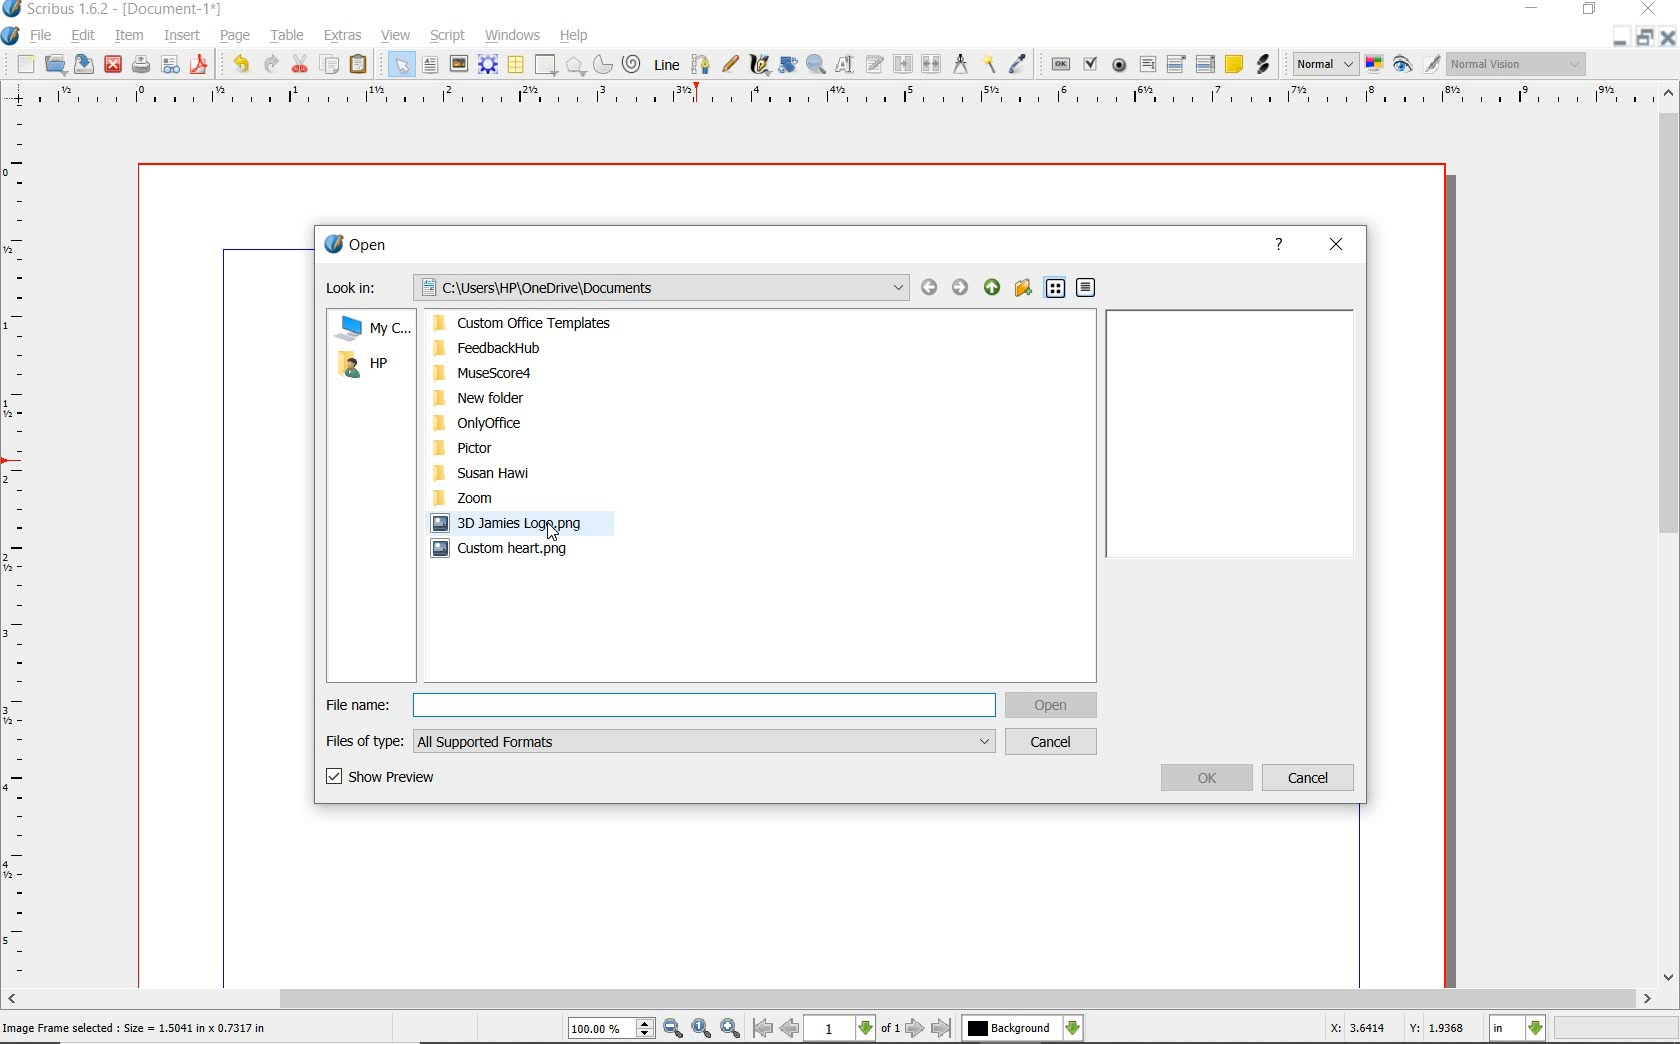 The width and height of the screenshot is (1680, 1044). I want to click on PDF List Box, so click(1205, 64).